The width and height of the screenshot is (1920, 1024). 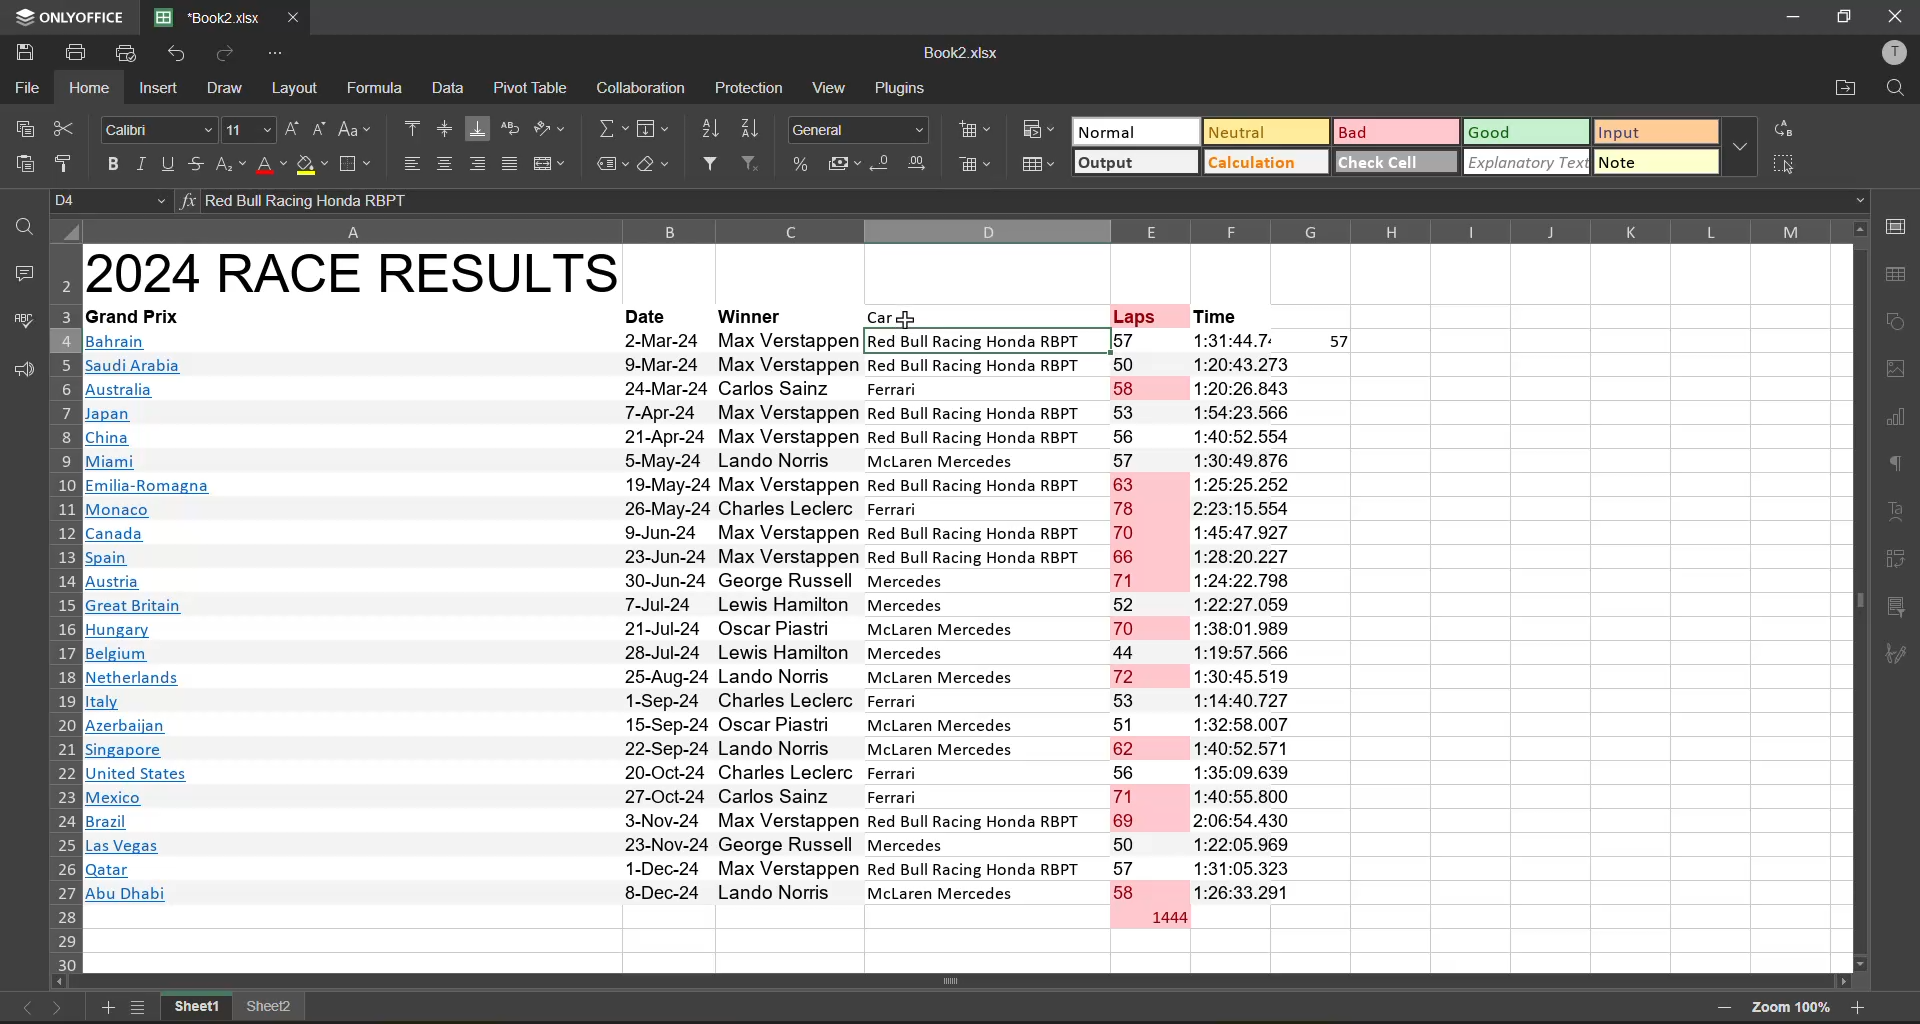 What do you see at coordinates (89, 88) in the screenshot?
I see `home` at bounding box center [89, 88].